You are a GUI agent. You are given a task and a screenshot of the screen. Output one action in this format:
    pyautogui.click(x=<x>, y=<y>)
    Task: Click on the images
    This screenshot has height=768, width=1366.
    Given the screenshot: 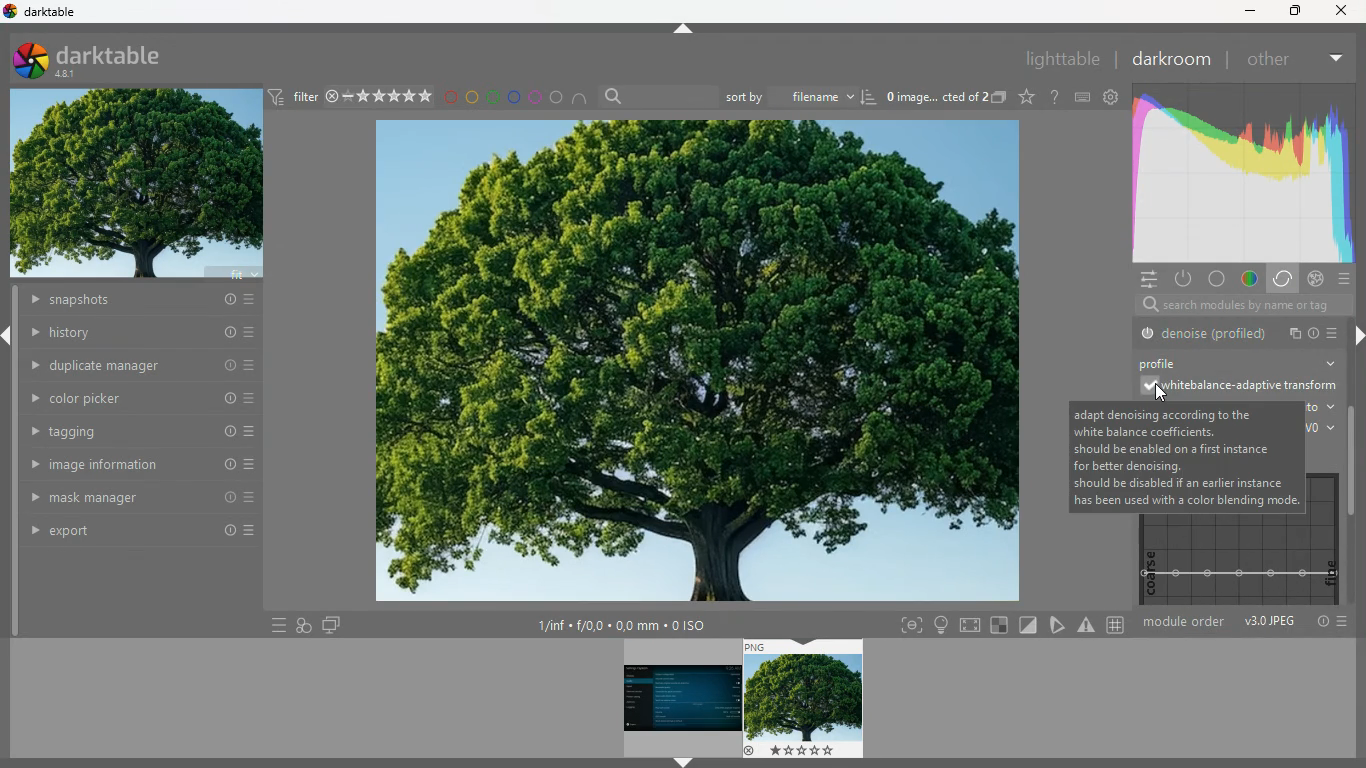 What is the action you would take?
    pyautogui.click(x=304, y=625)
    